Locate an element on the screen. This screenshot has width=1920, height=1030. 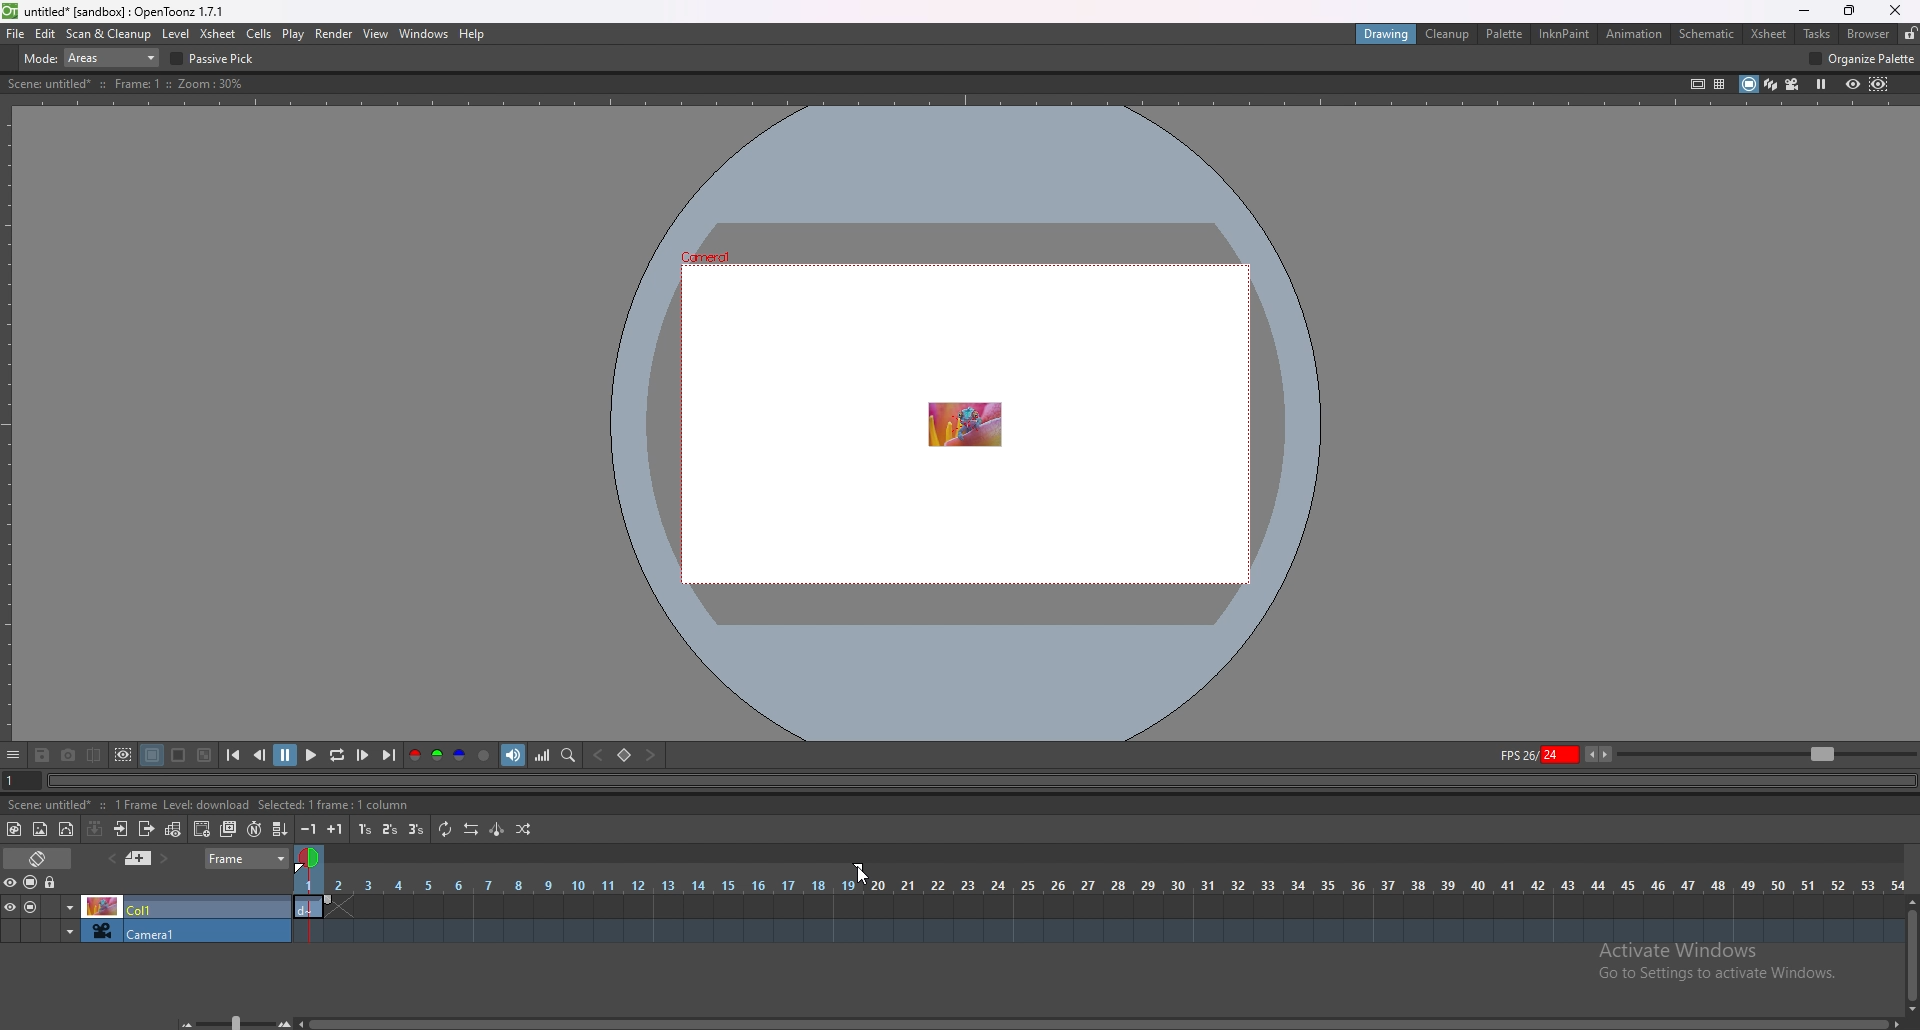
mode is located at coordinates (92, 57).